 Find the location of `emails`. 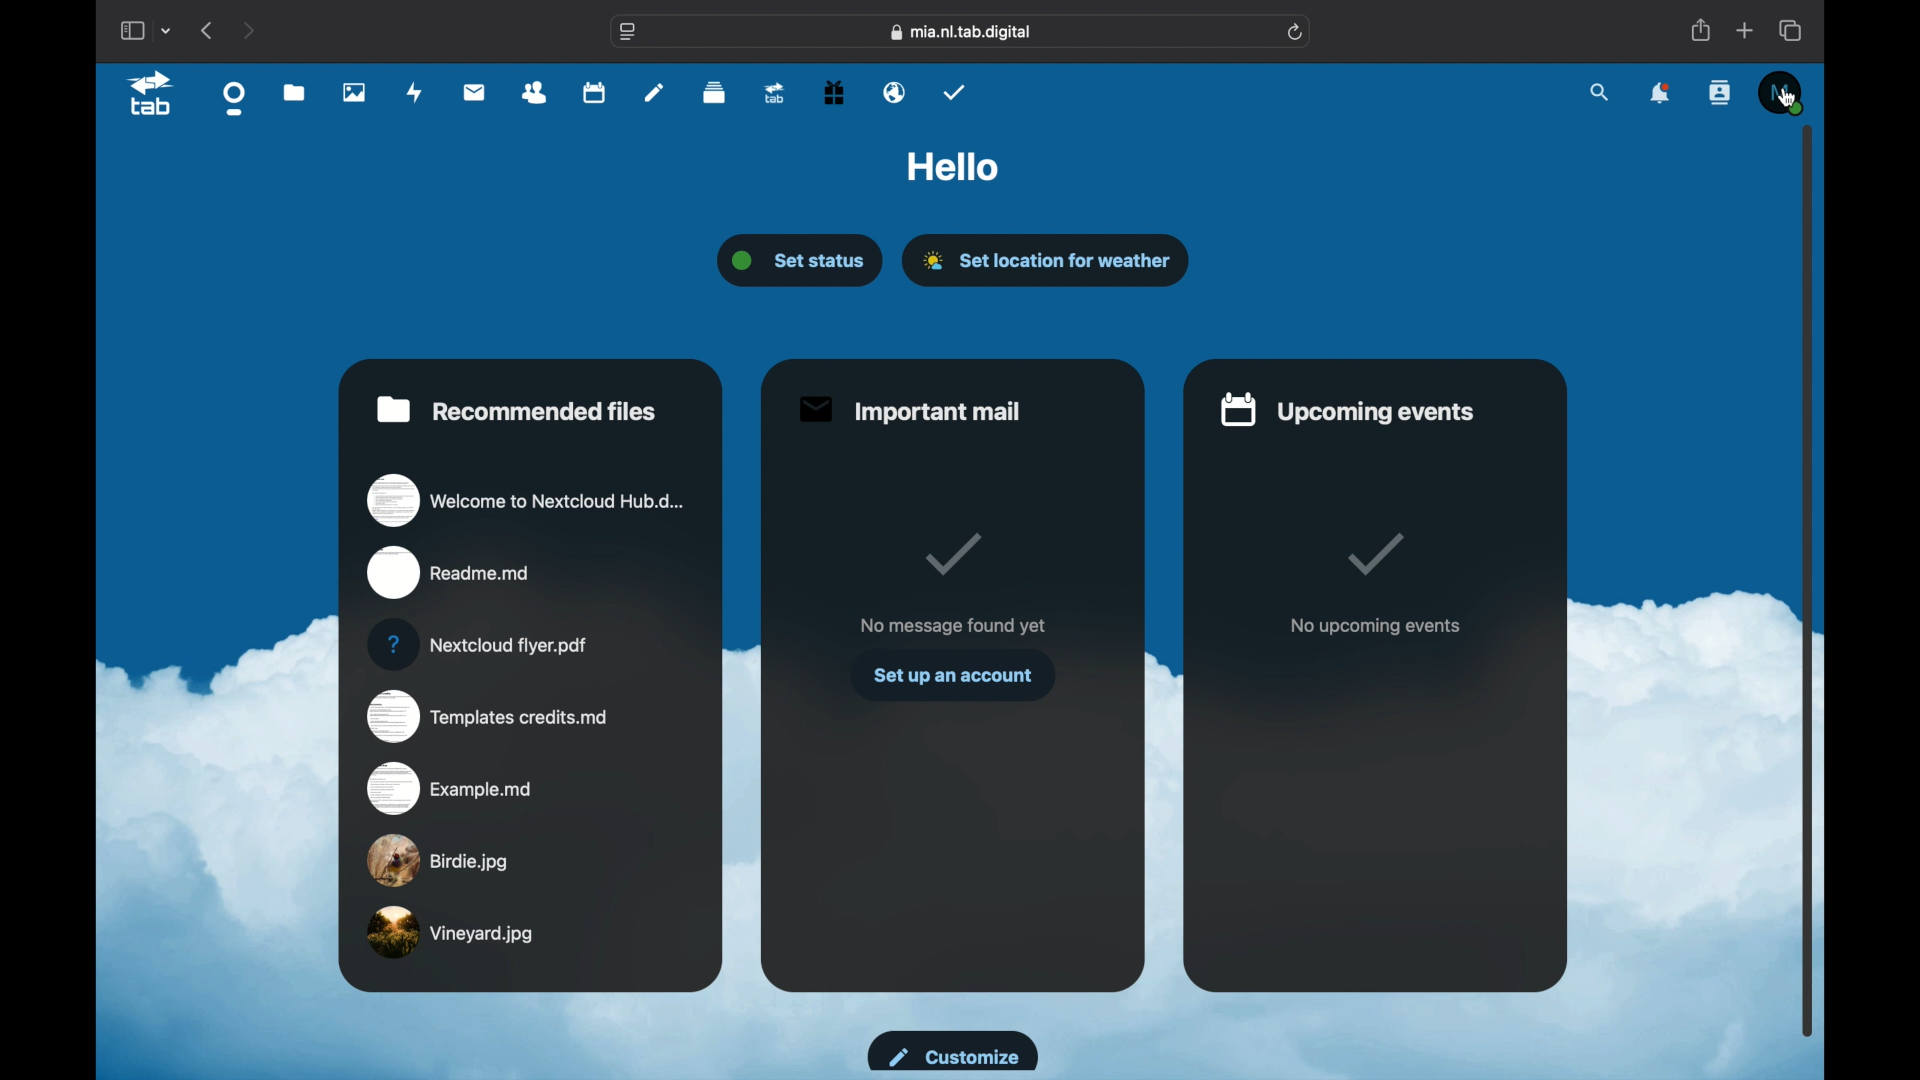

emails is located at coordinates (895, 93).